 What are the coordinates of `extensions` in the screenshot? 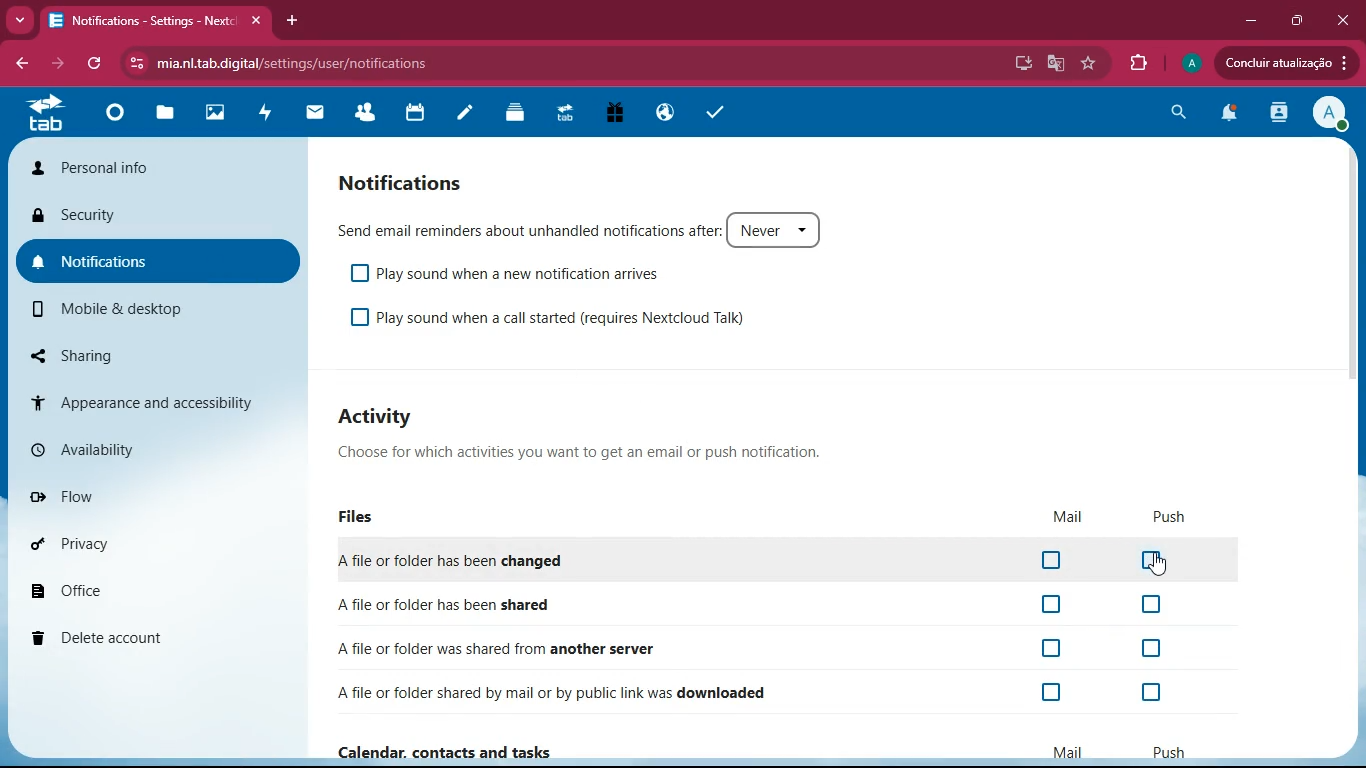 It's located at (1140, 60).